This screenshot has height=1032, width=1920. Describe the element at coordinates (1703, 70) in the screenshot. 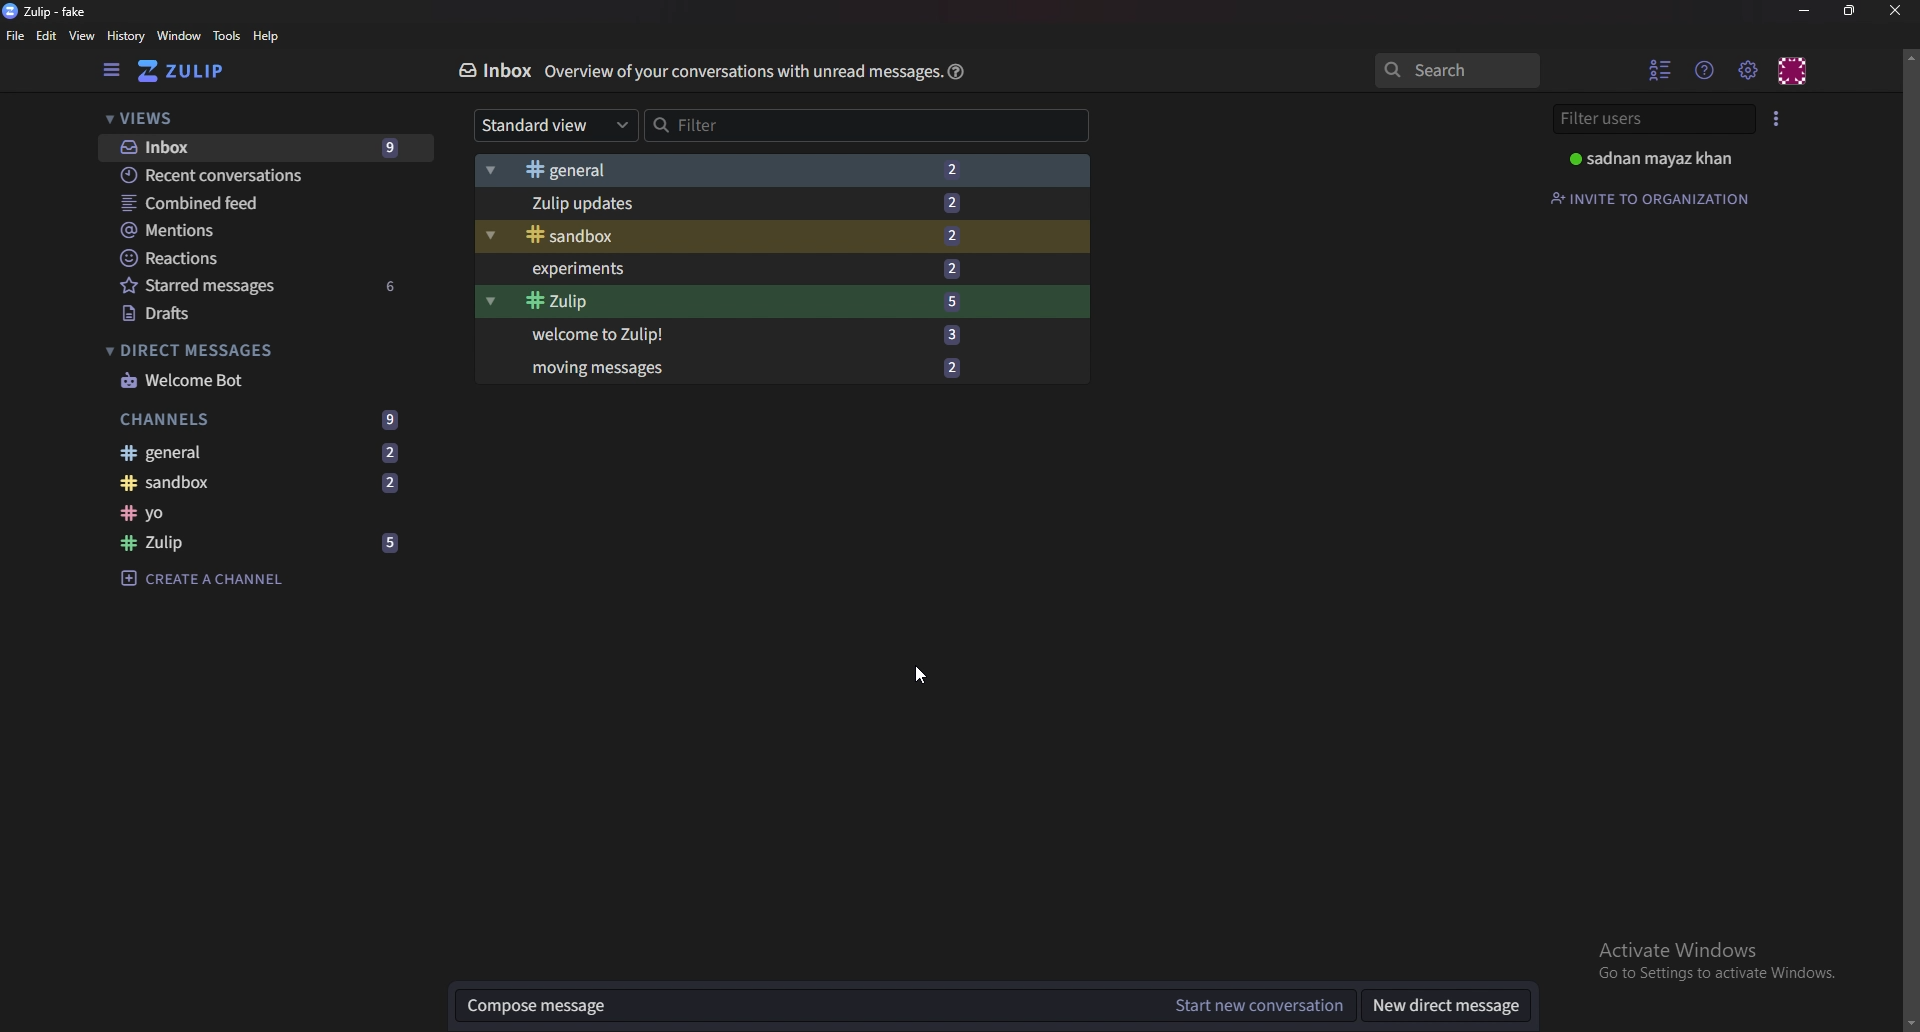

I see `Help menu` at that location.